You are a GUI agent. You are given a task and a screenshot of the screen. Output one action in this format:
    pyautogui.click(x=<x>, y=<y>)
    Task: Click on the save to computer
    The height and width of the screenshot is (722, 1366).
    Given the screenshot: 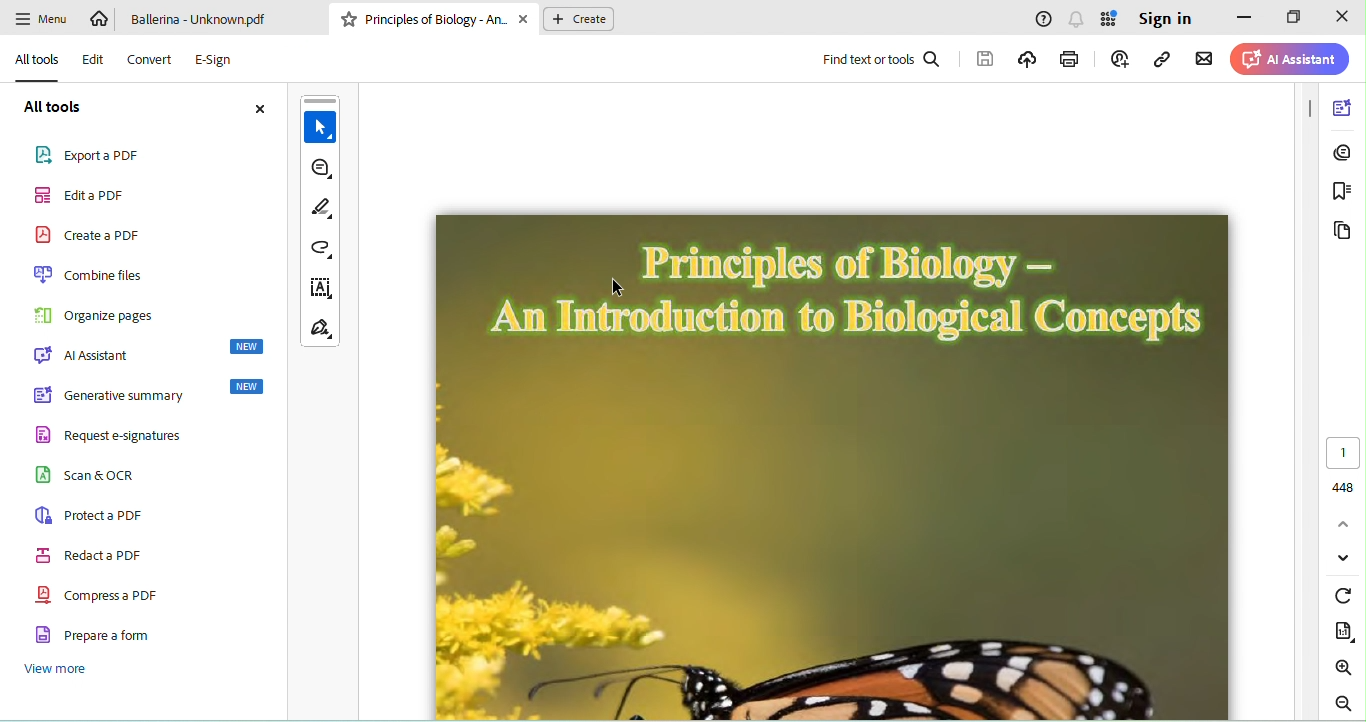 What is the action you would take?
    pyautogui.click(x=984, y=60)
    